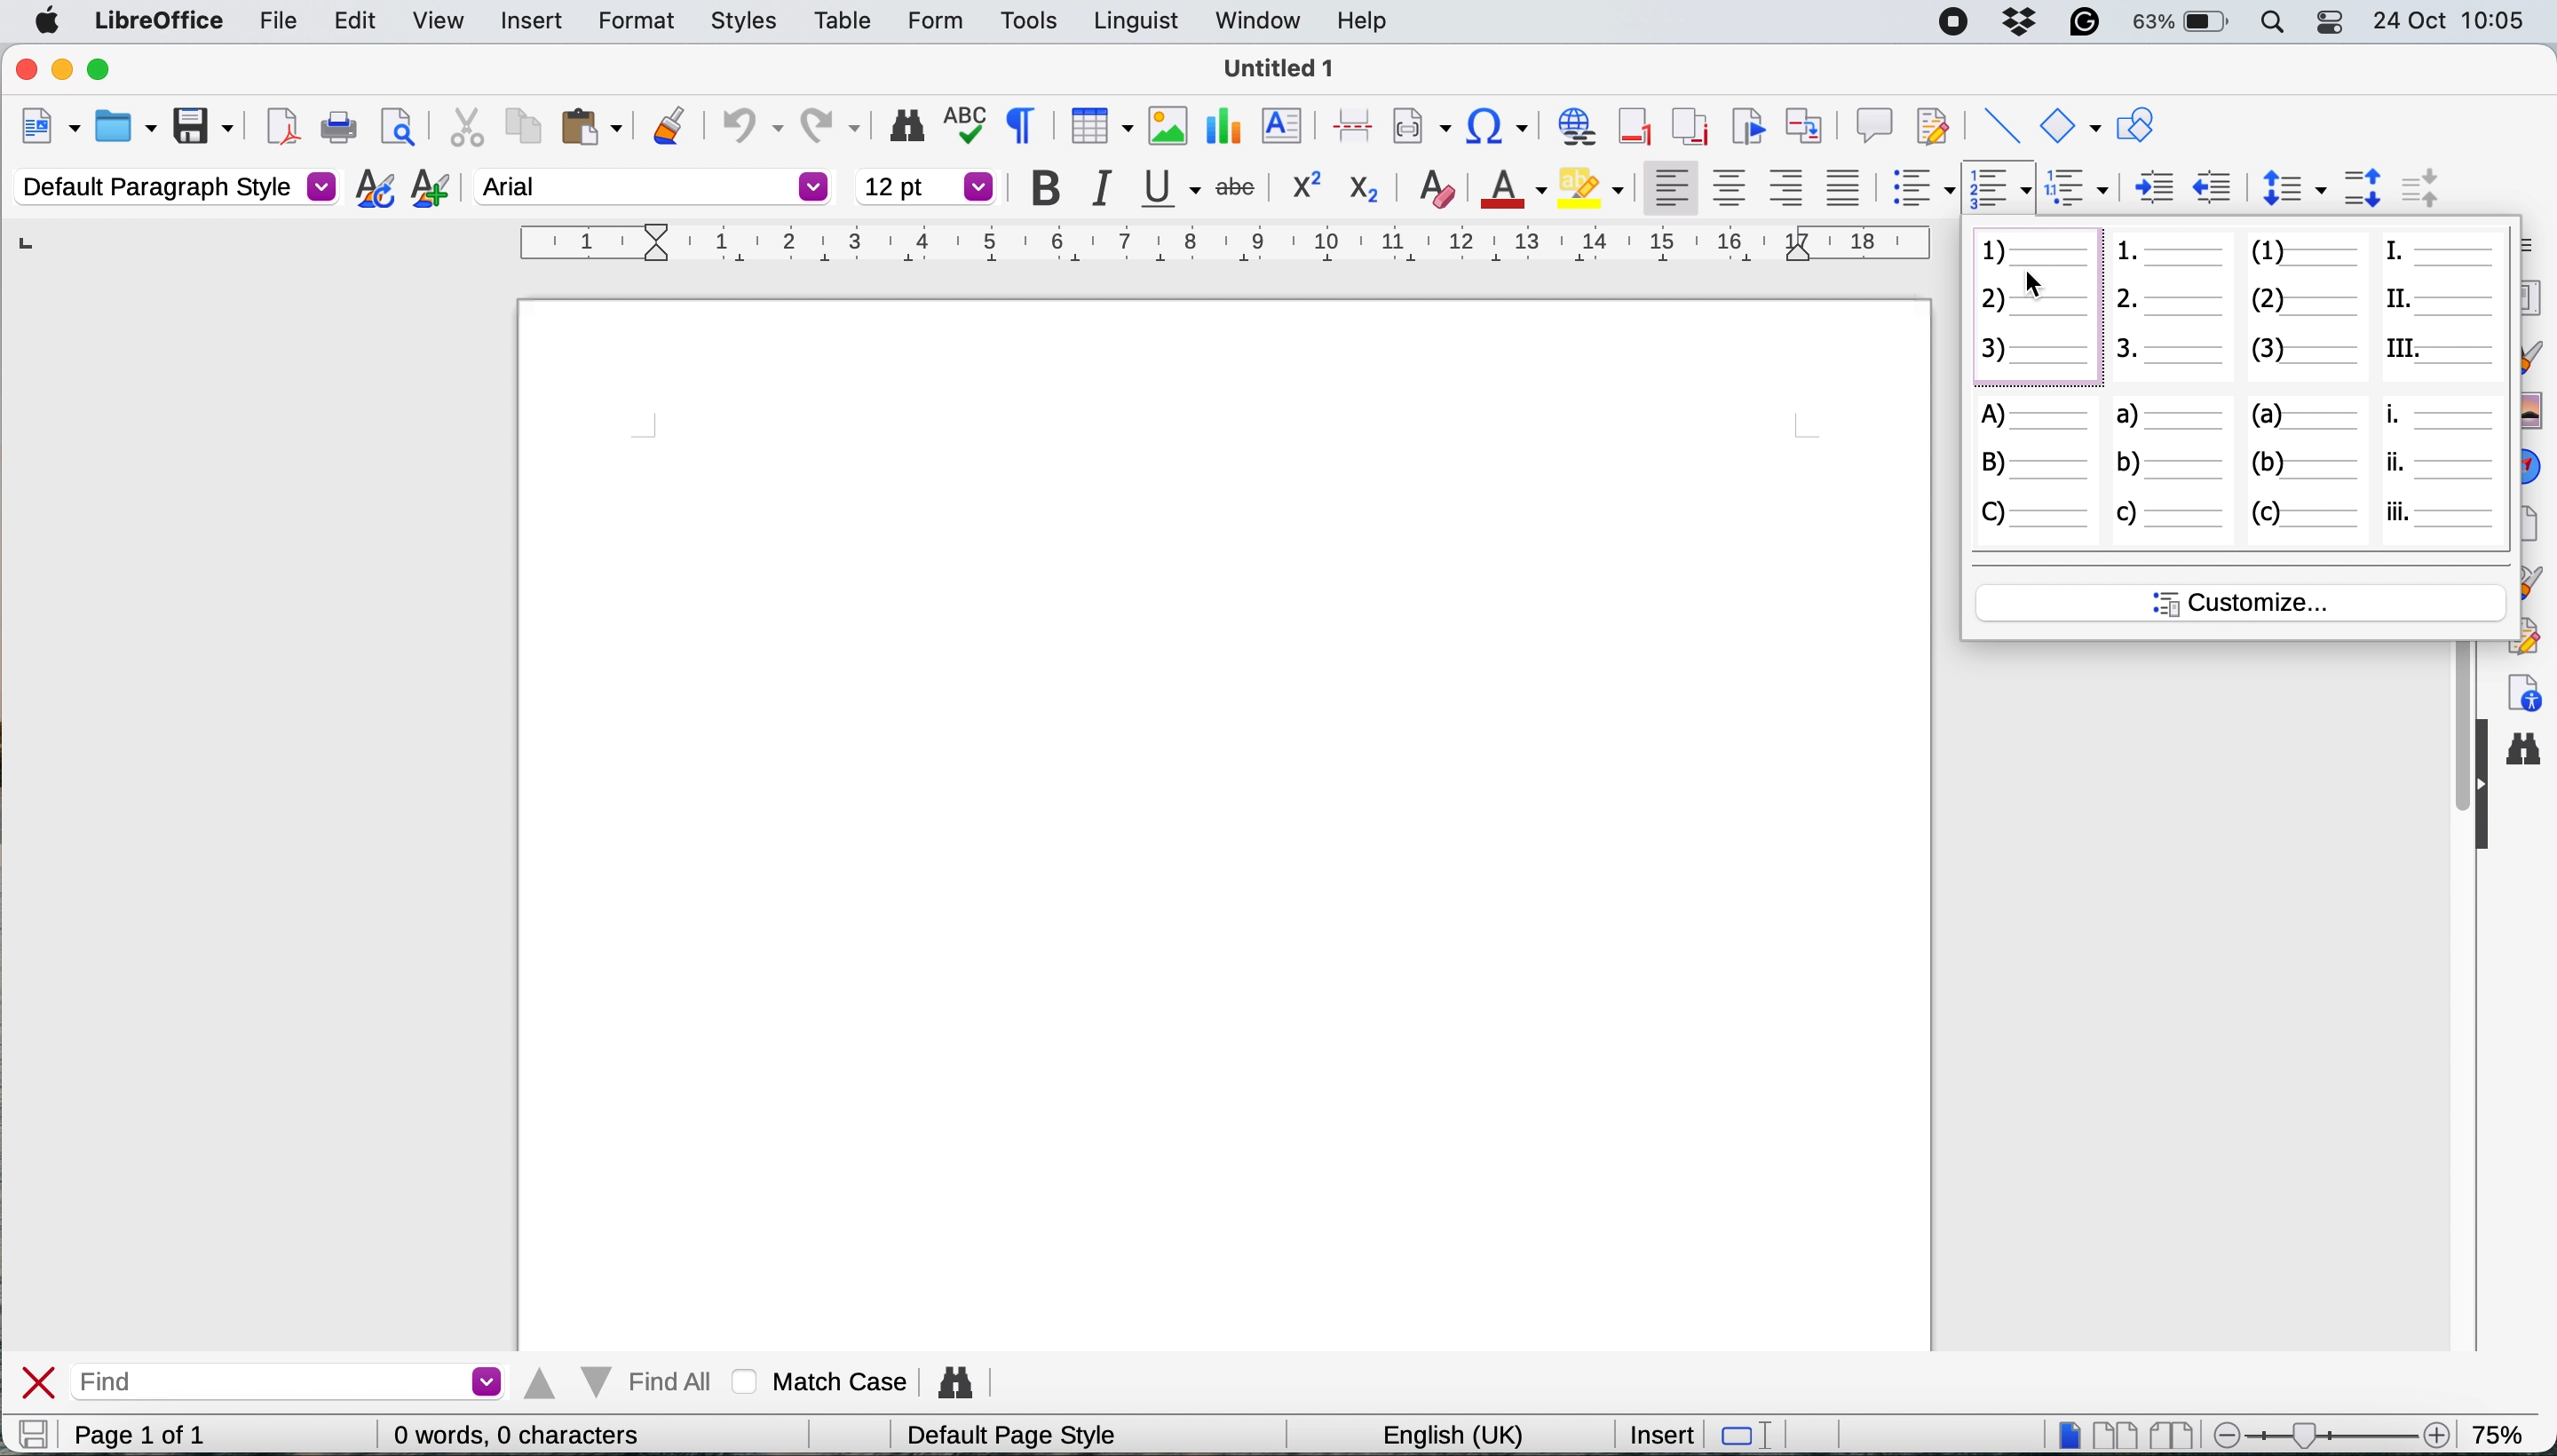  Describe the element at coordinates (1239, 183) in the screenshot. I see `strike through` at that location.